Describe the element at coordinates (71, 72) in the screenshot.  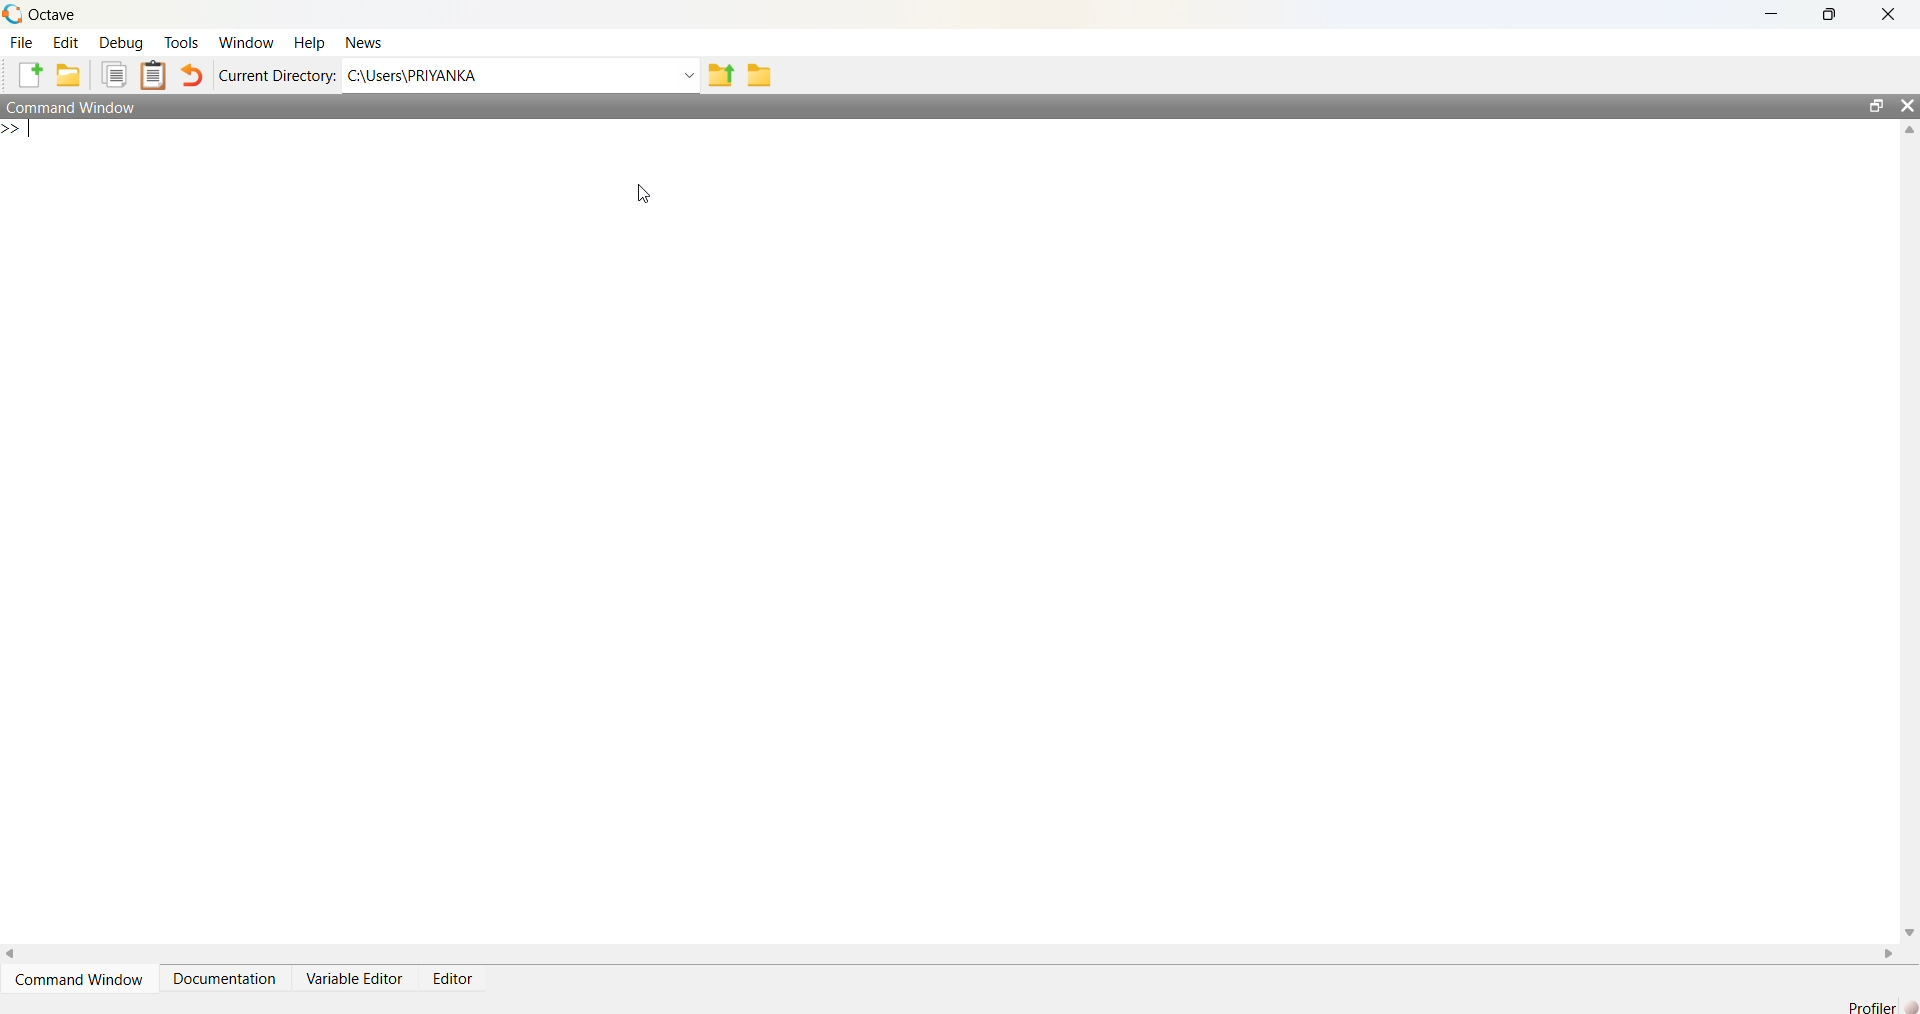
I see `Open an existing file in editor` at that location.